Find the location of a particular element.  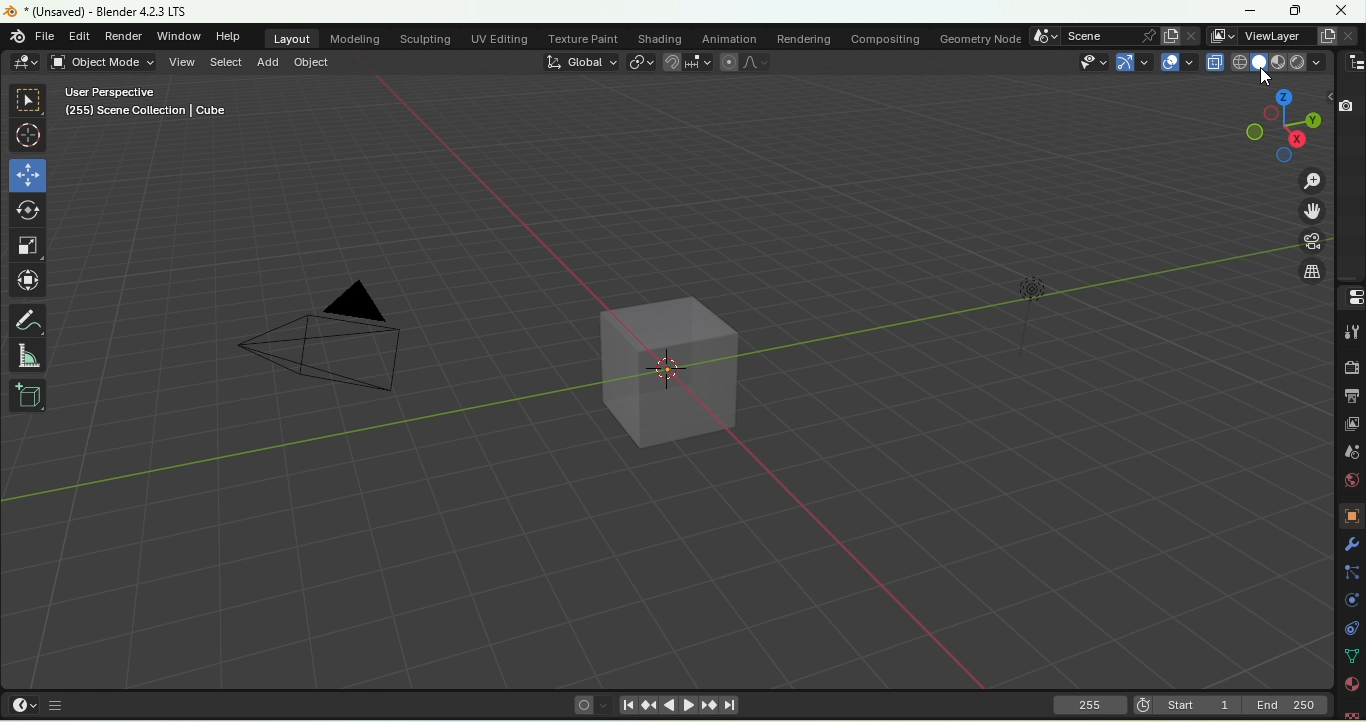

Modeling is located at coordinates (354, 38).